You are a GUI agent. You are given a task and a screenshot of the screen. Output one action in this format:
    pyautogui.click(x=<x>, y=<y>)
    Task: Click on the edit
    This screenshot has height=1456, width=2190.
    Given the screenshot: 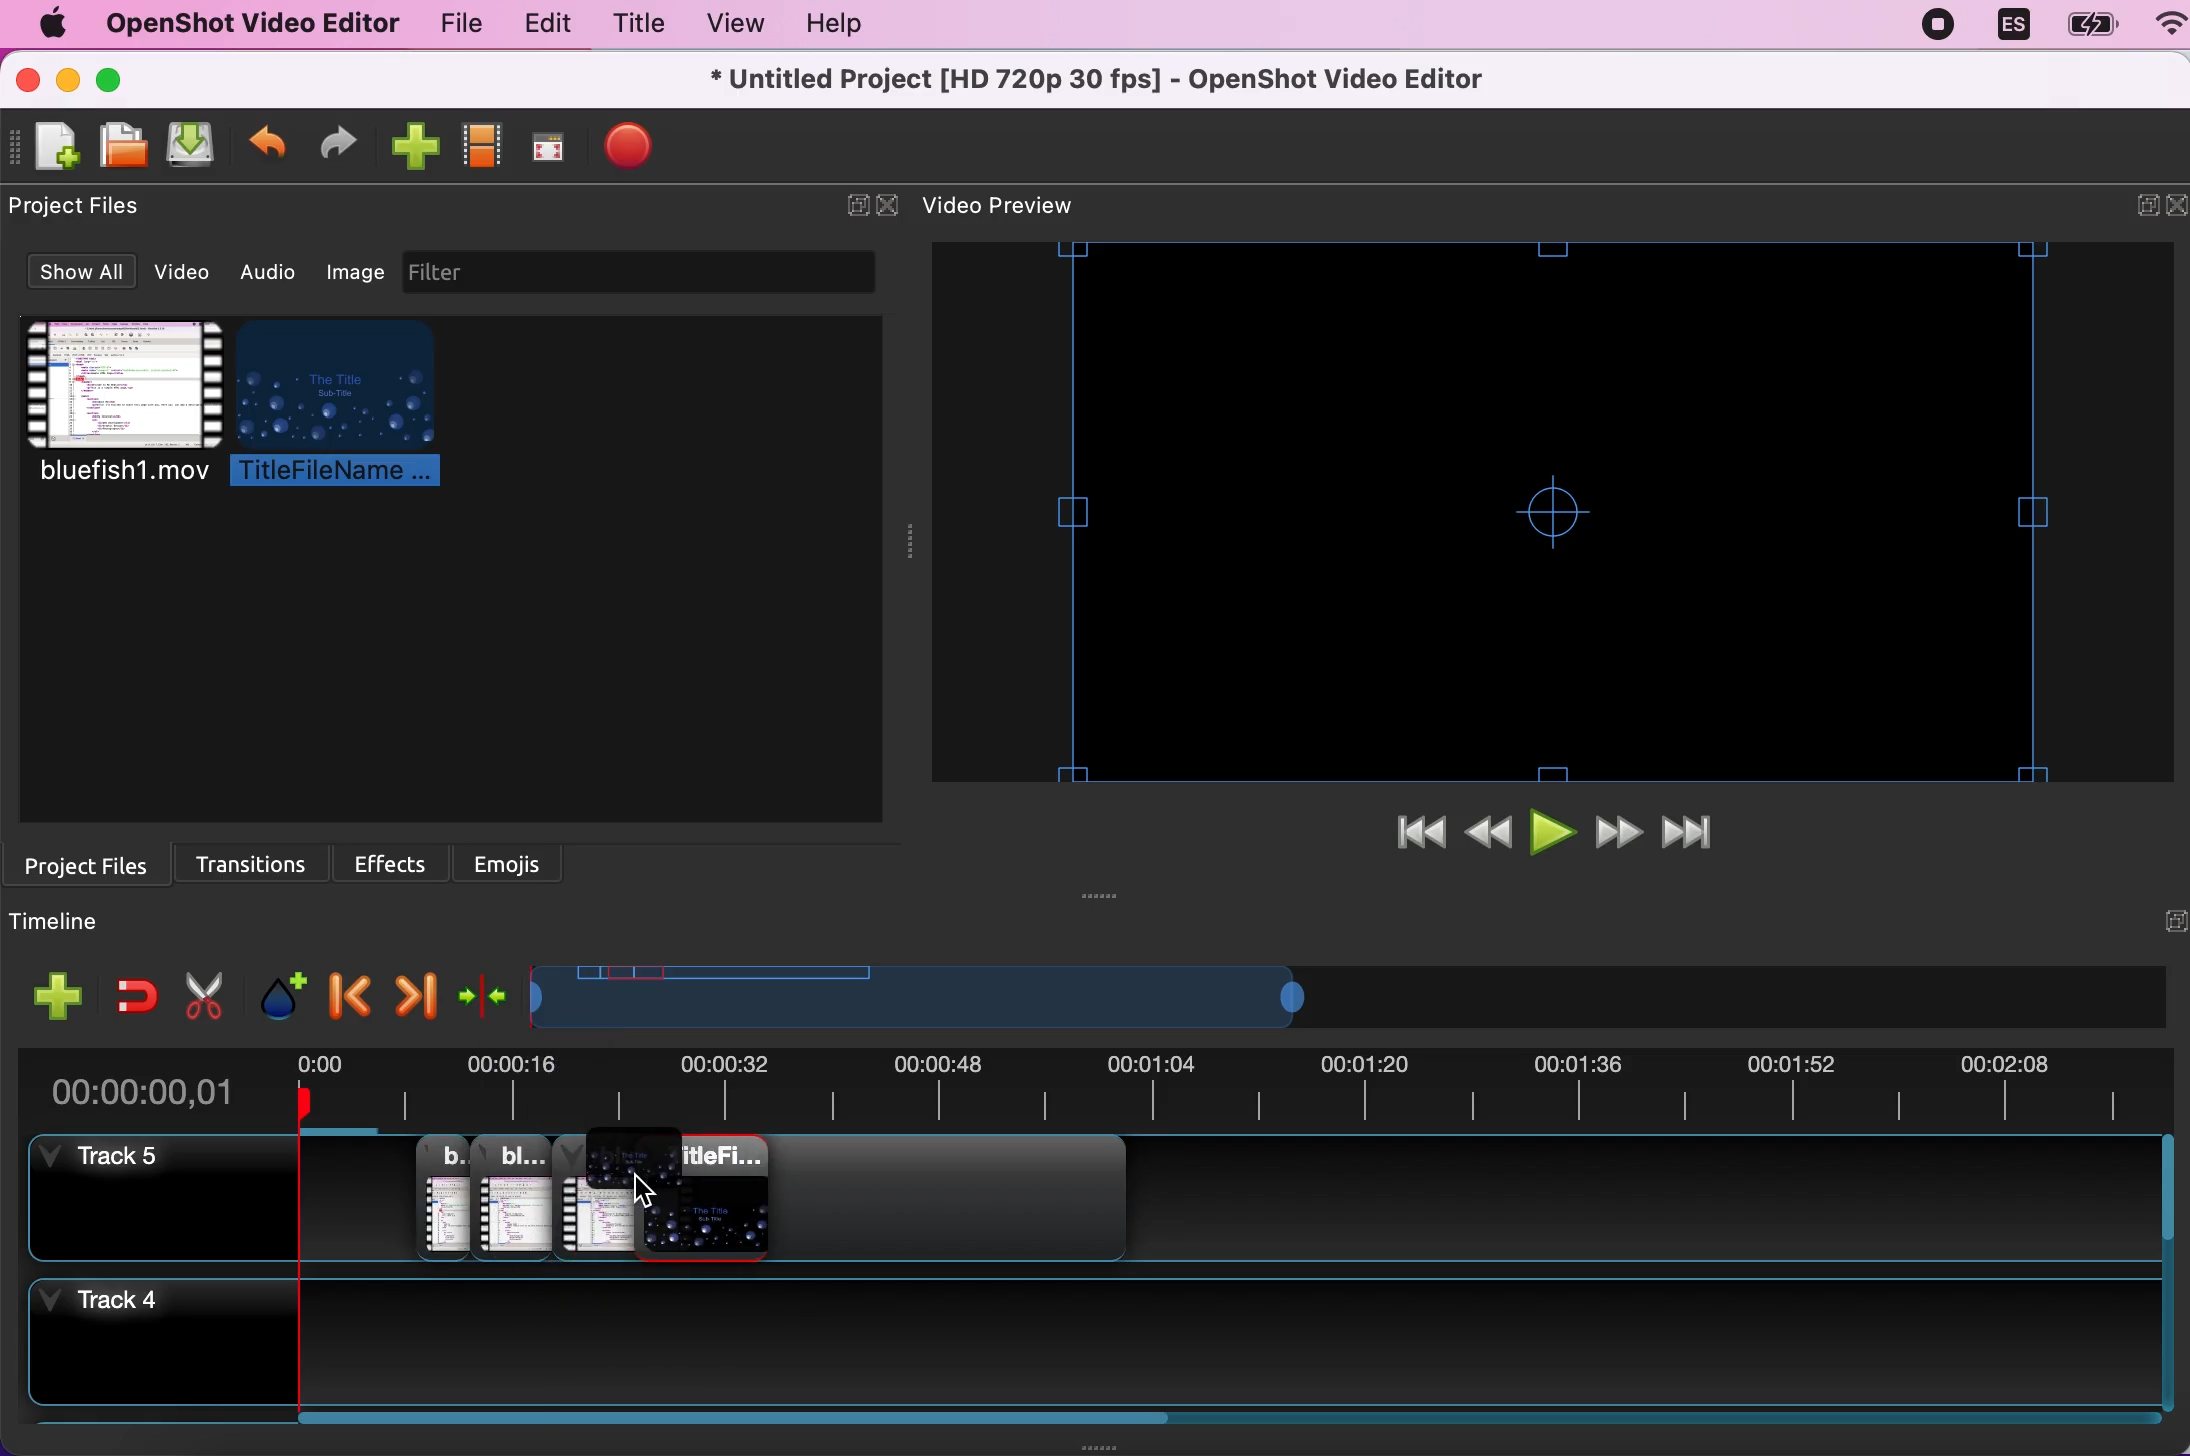 What is the action you would take?
    pyautogui.click(x=542, y=25)
    